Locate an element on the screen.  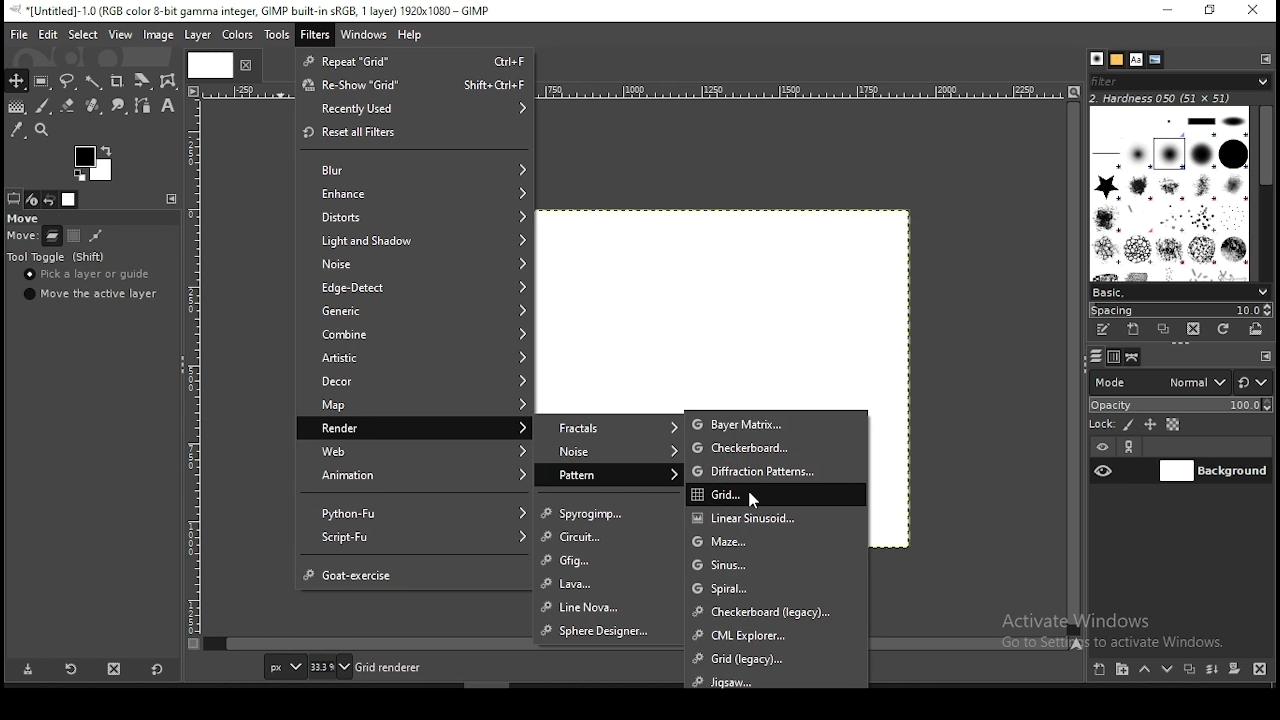
move is located at coordinates (23, 217).